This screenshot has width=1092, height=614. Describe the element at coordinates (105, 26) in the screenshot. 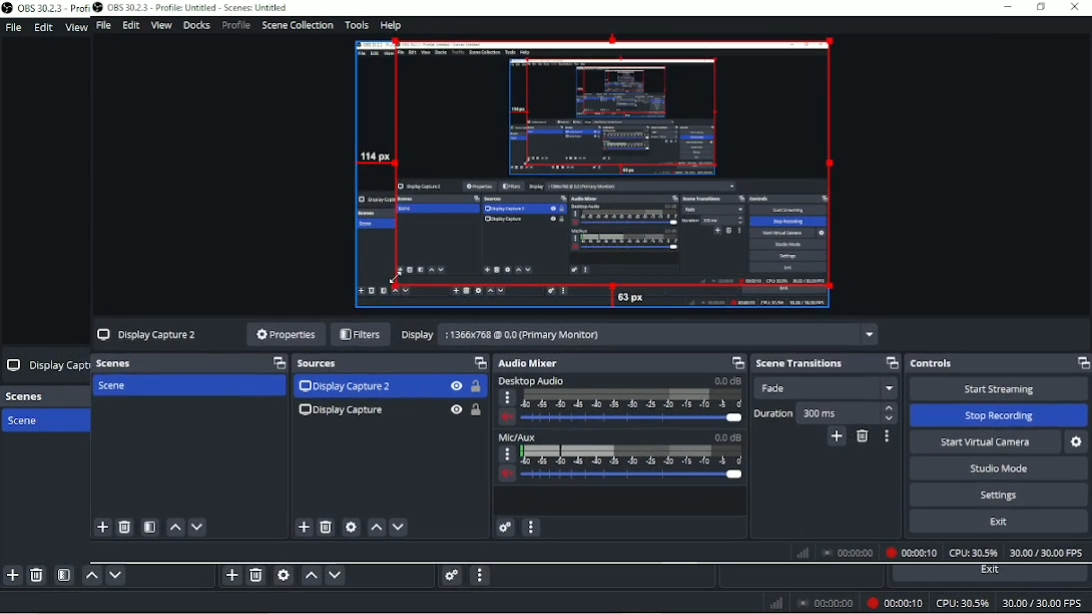

I see `File` at that location.